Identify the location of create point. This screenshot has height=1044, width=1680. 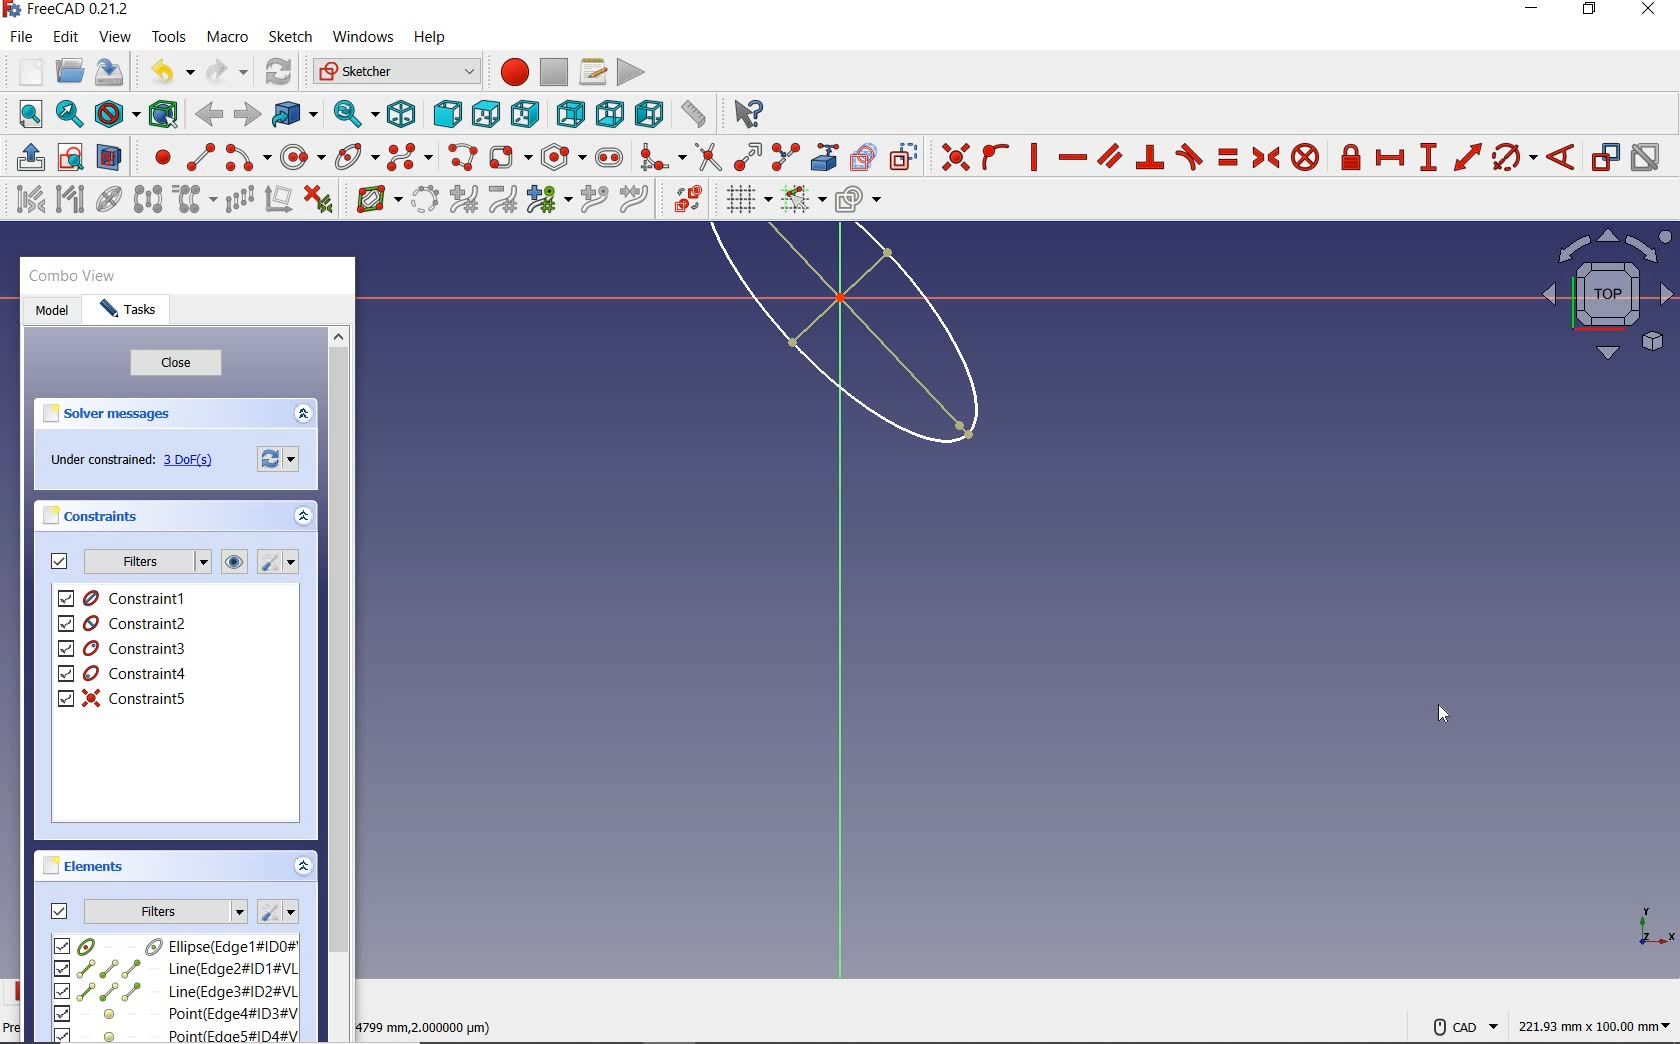
(158, 157).